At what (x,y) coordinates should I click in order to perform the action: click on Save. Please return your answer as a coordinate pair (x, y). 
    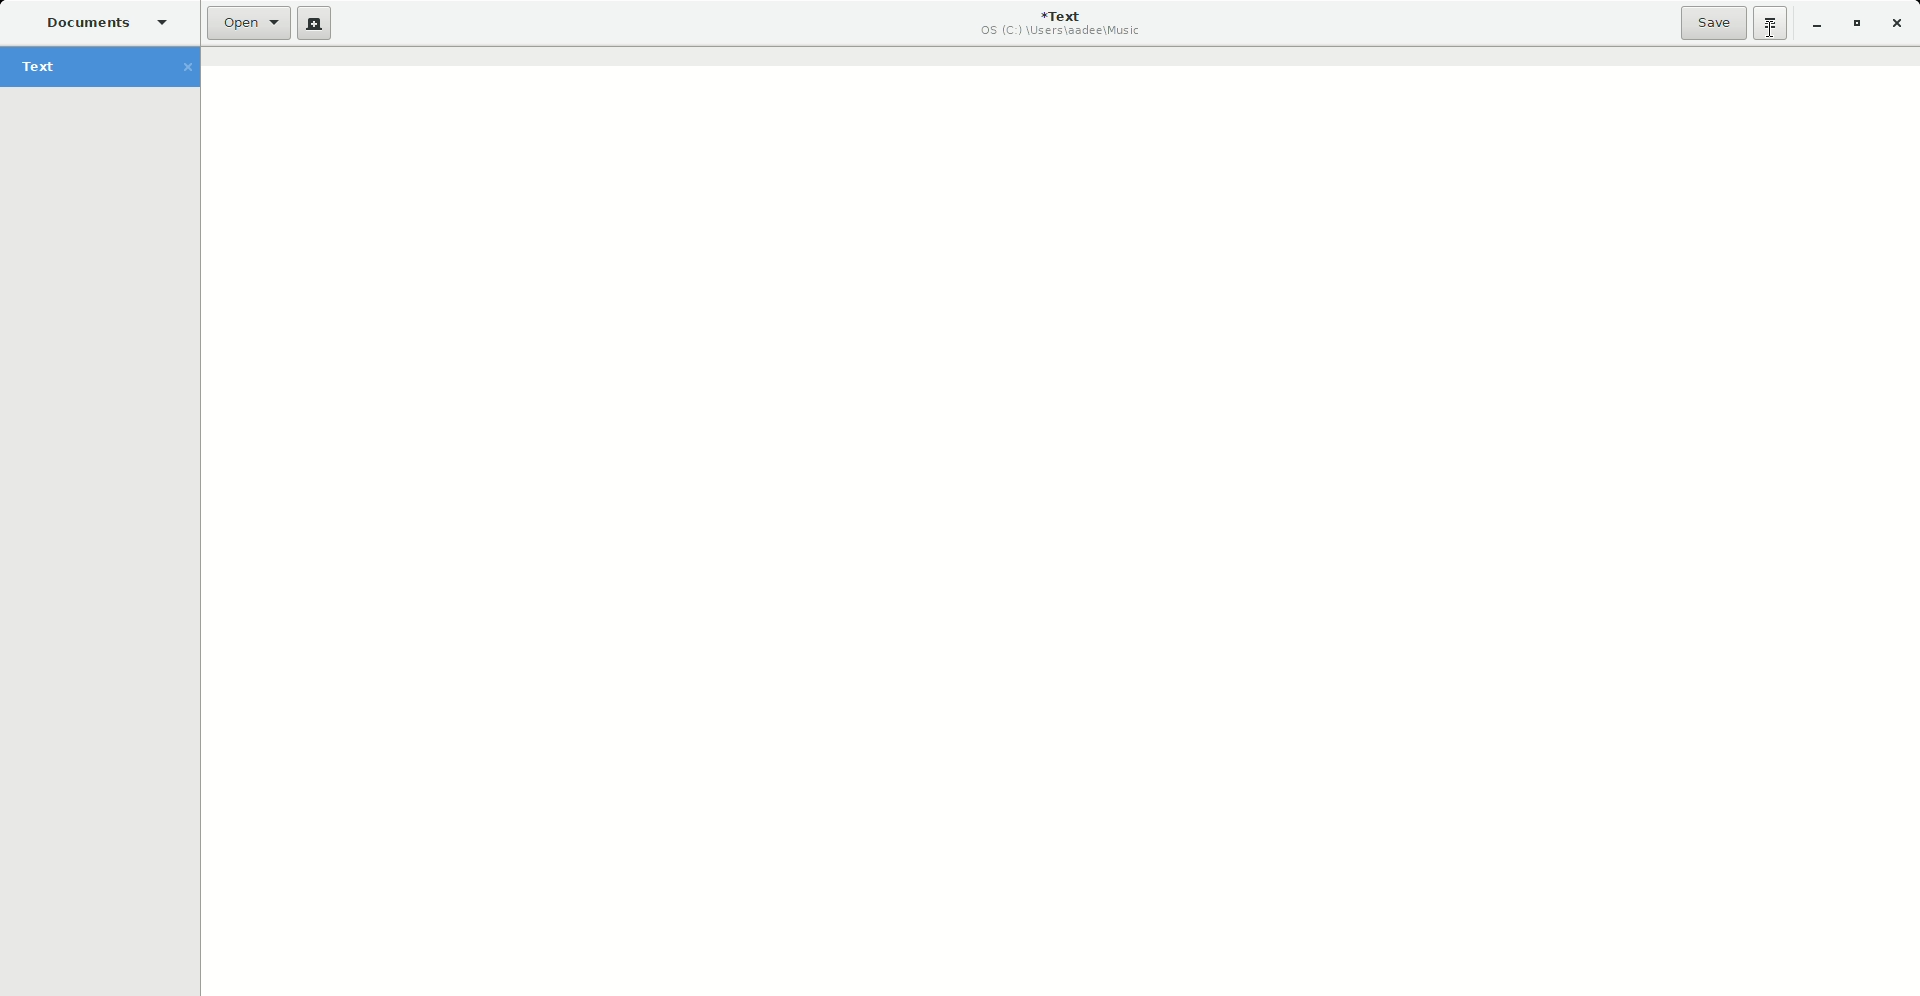
    Looking at the image, I should click on (1713, 23).